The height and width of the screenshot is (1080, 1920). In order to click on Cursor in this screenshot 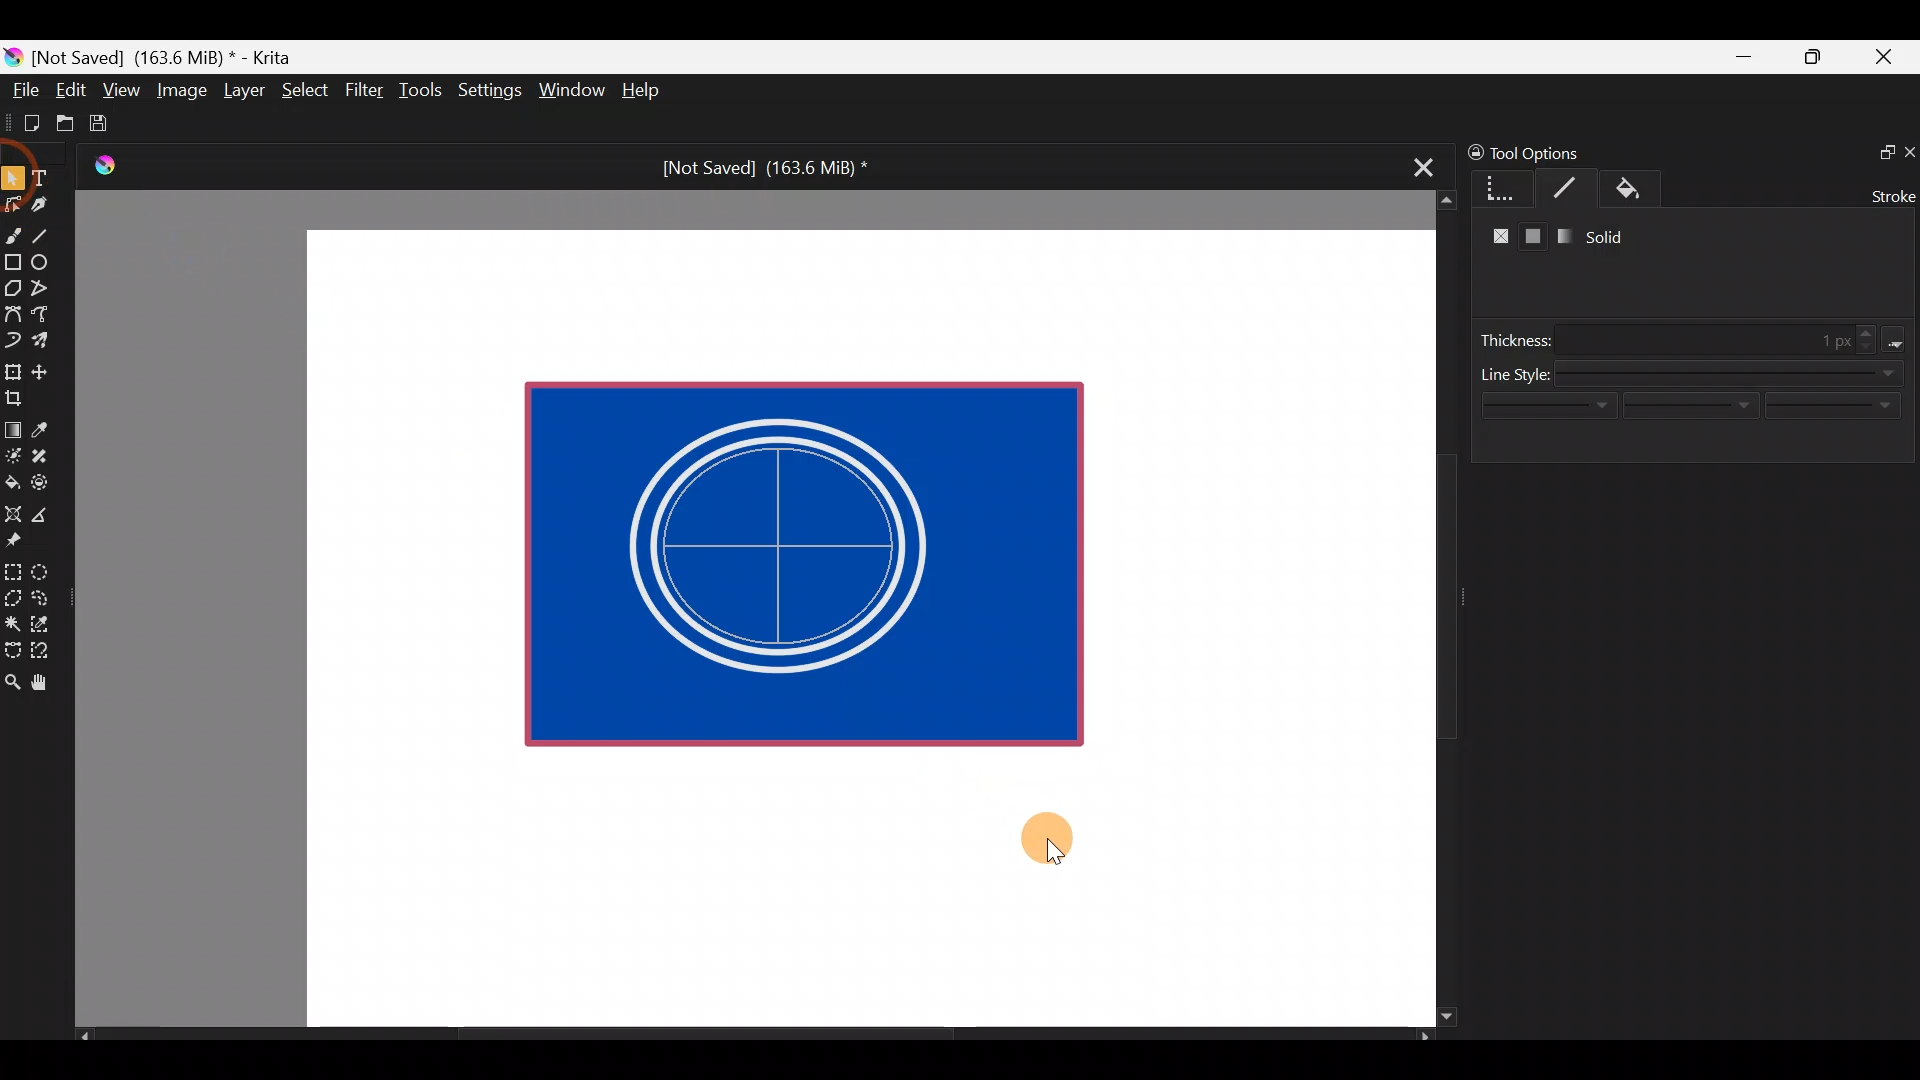, I will do `click(1049, 847)`.